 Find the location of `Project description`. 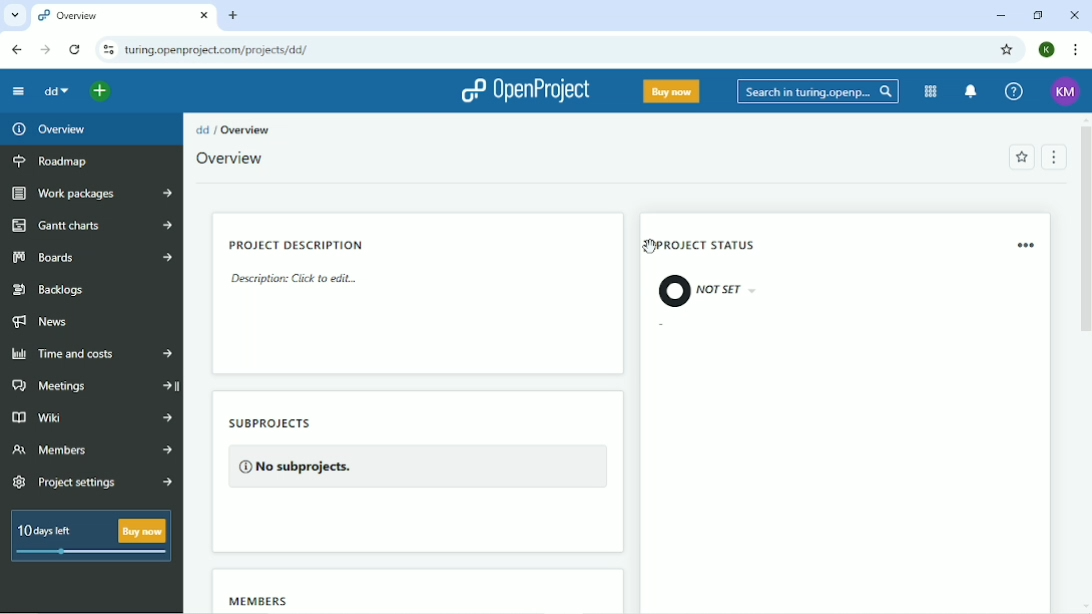

Project description is located at coordinates (300, 264).